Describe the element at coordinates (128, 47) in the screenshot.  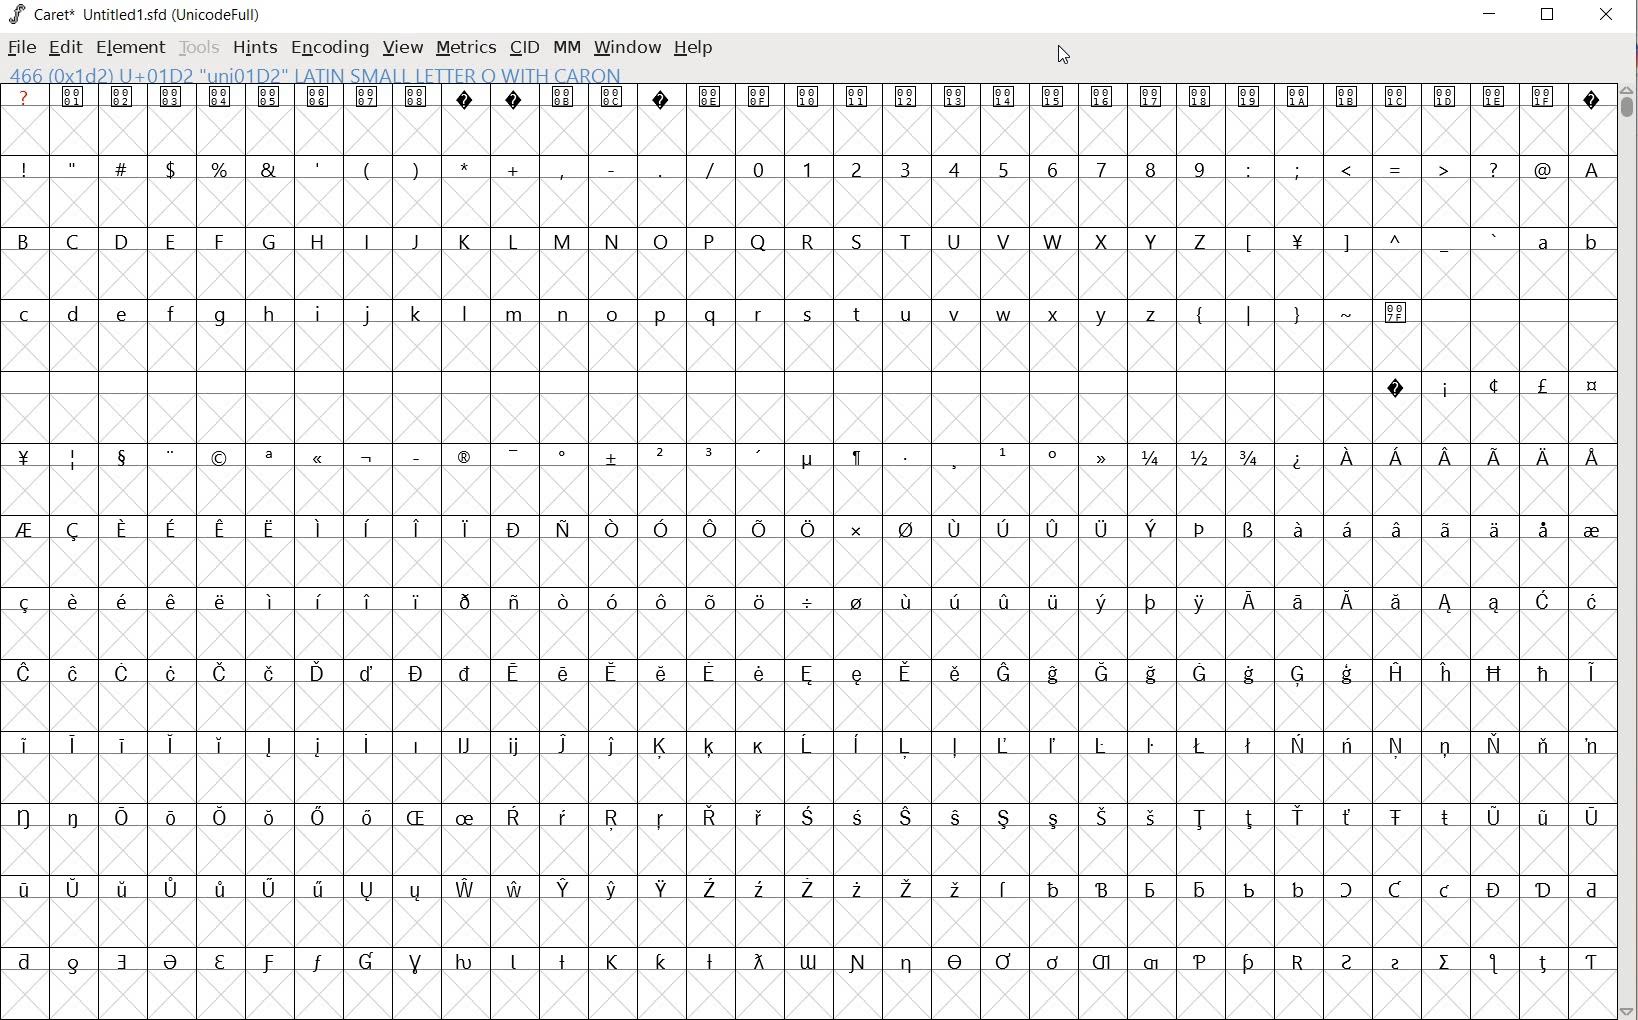
I see `ELEMENT` at that location.